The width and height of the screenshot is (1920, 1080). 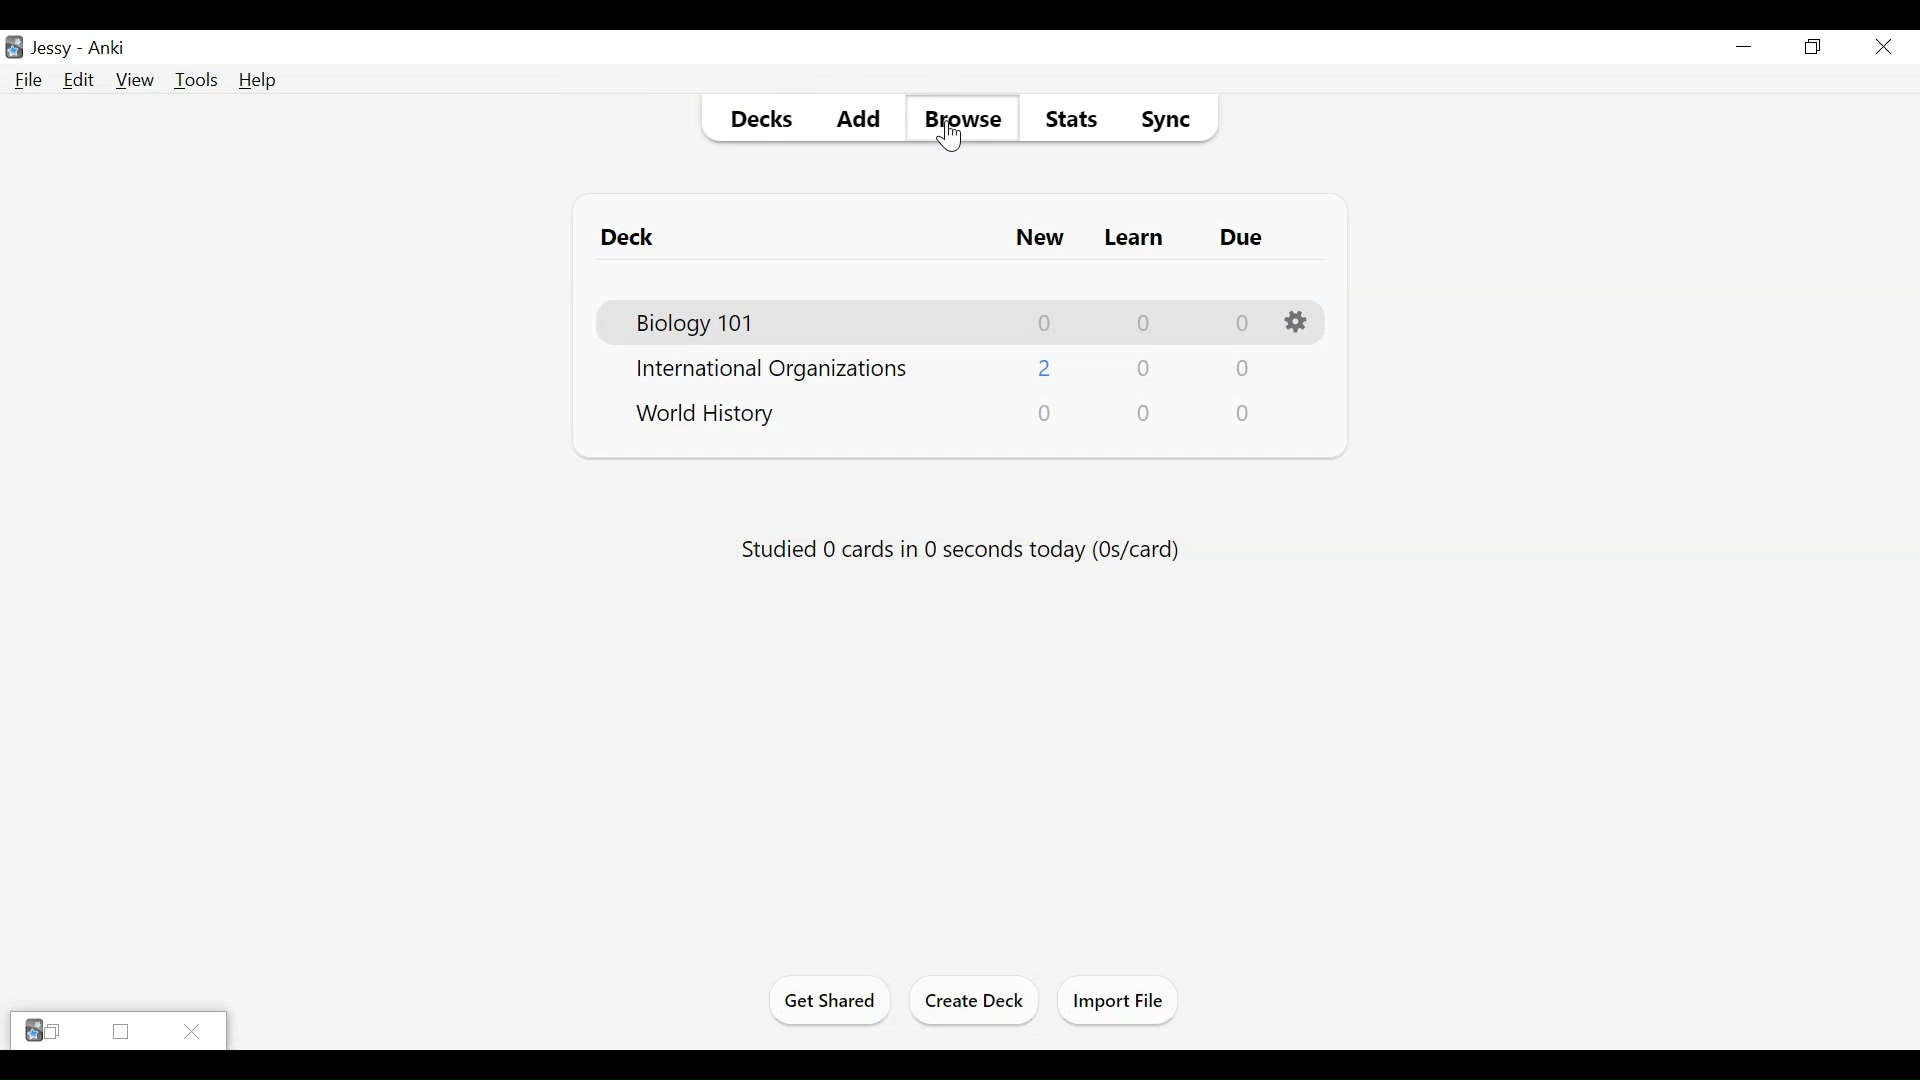 I want to click on Create Deck, so click(x=976, y=1000).